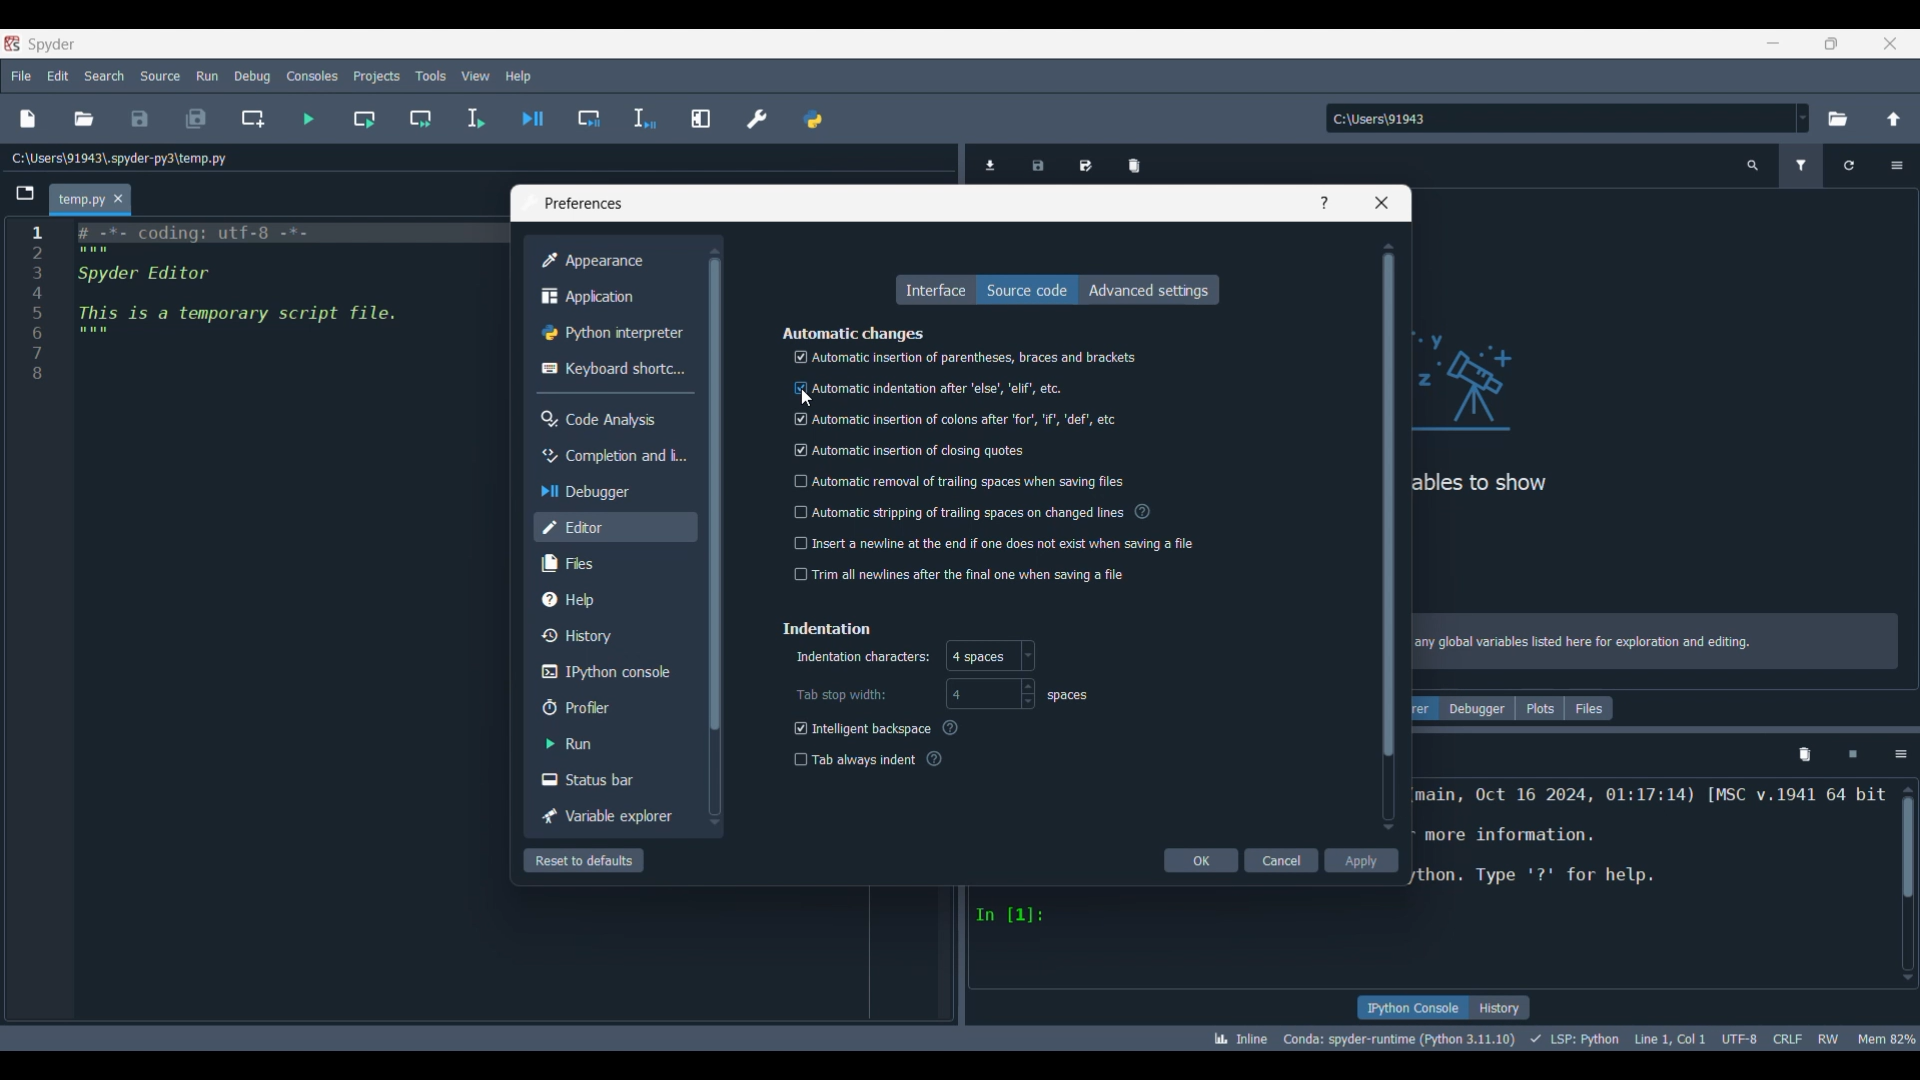 The width and height of the screenshot is (1920, 1080). I want to click on Tools menu, so click(431, 75).